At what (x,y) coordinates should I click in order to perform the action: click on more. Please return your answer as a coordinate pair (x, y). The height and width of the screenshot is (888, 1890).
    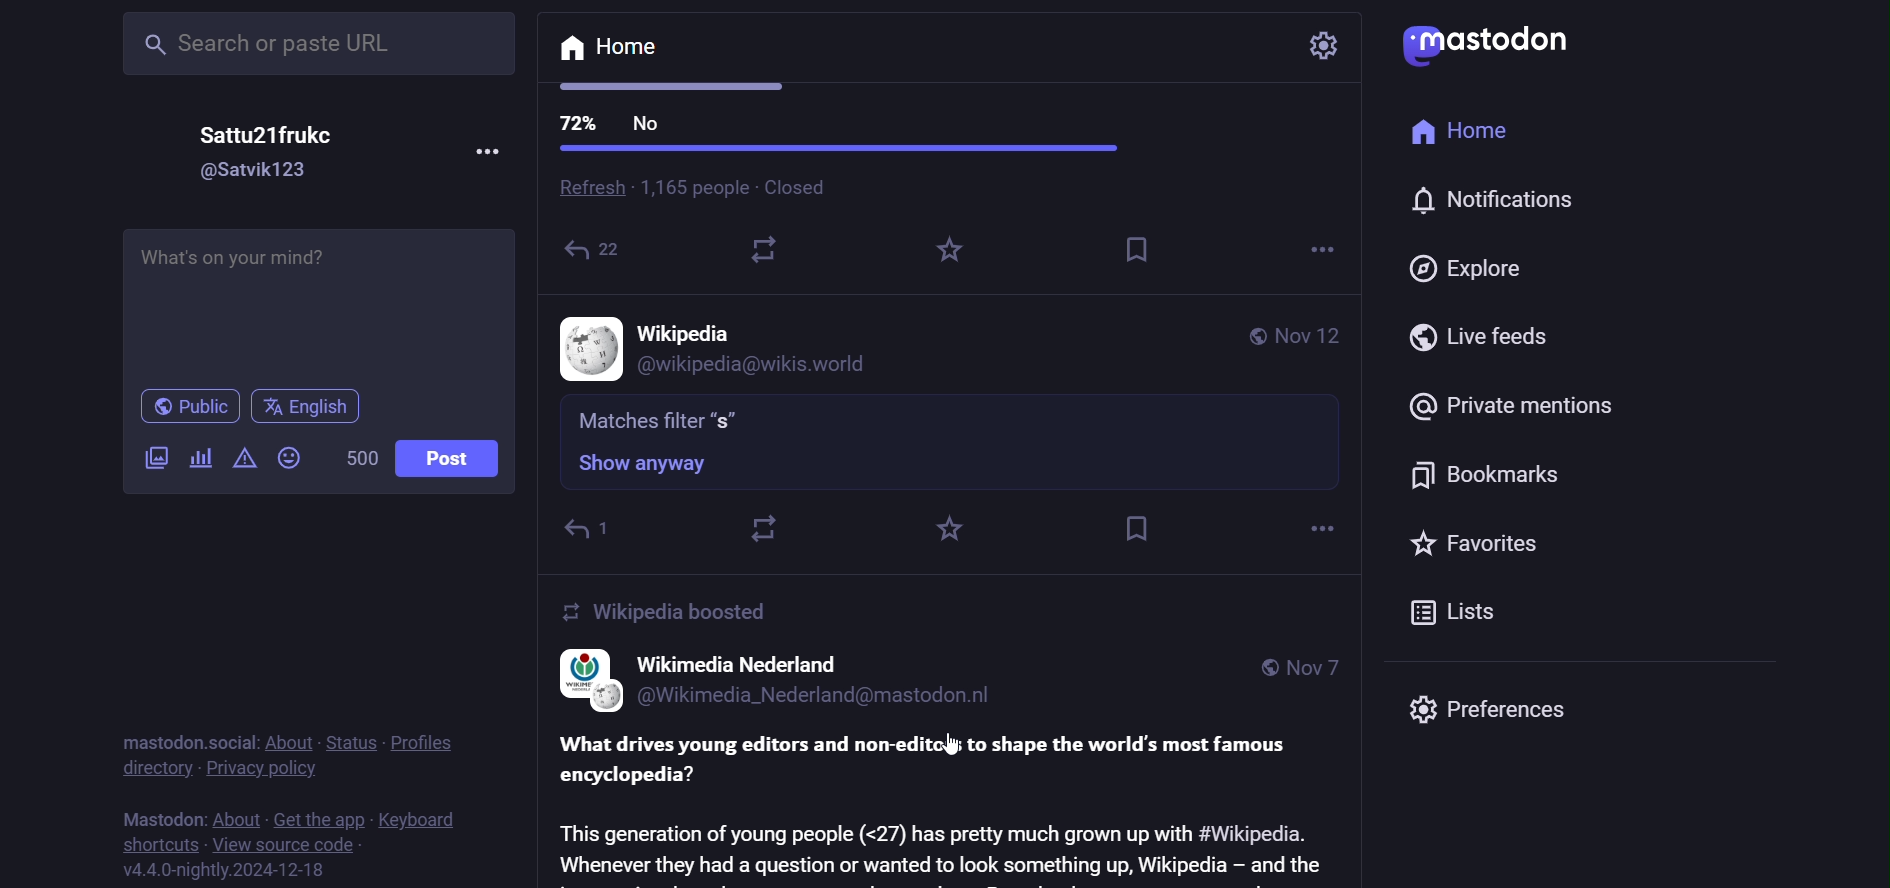
    Looking at the image, I should click on (493, 150).